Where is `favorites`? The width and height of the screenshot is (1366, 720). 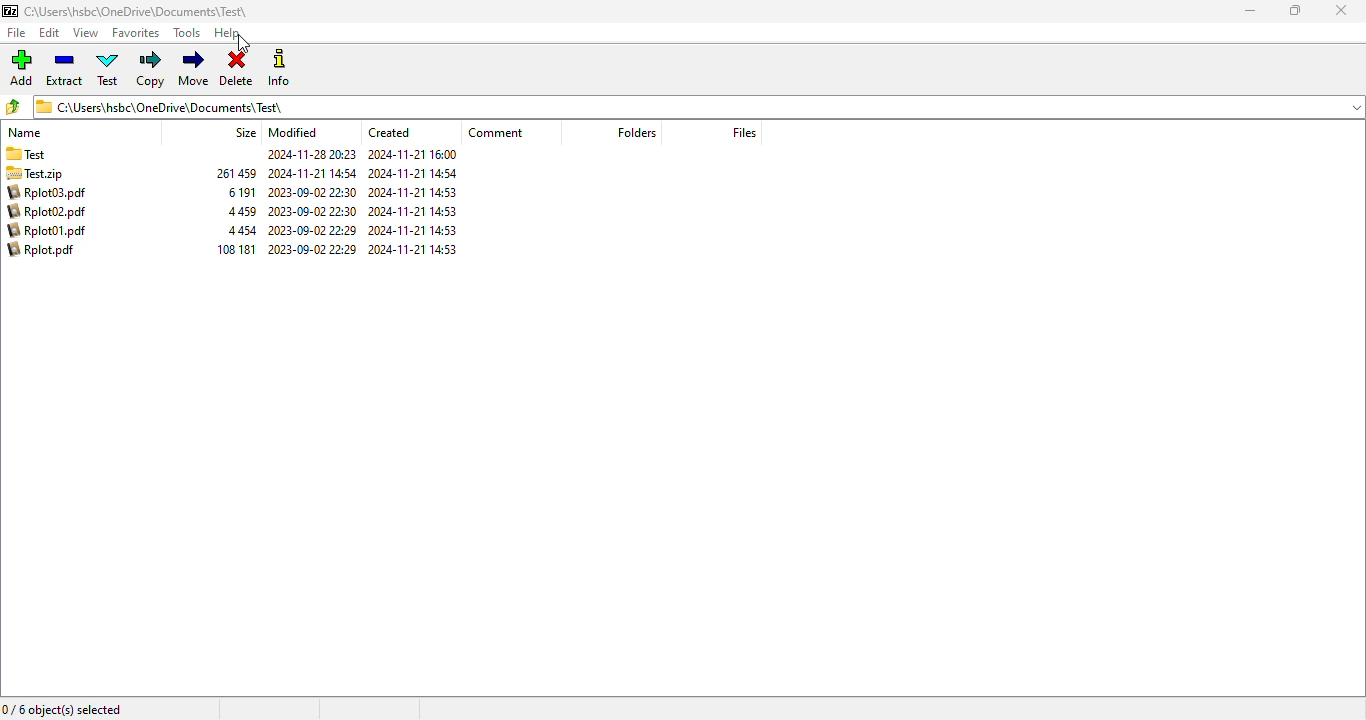
favorites is located at coordinates (135, 33).